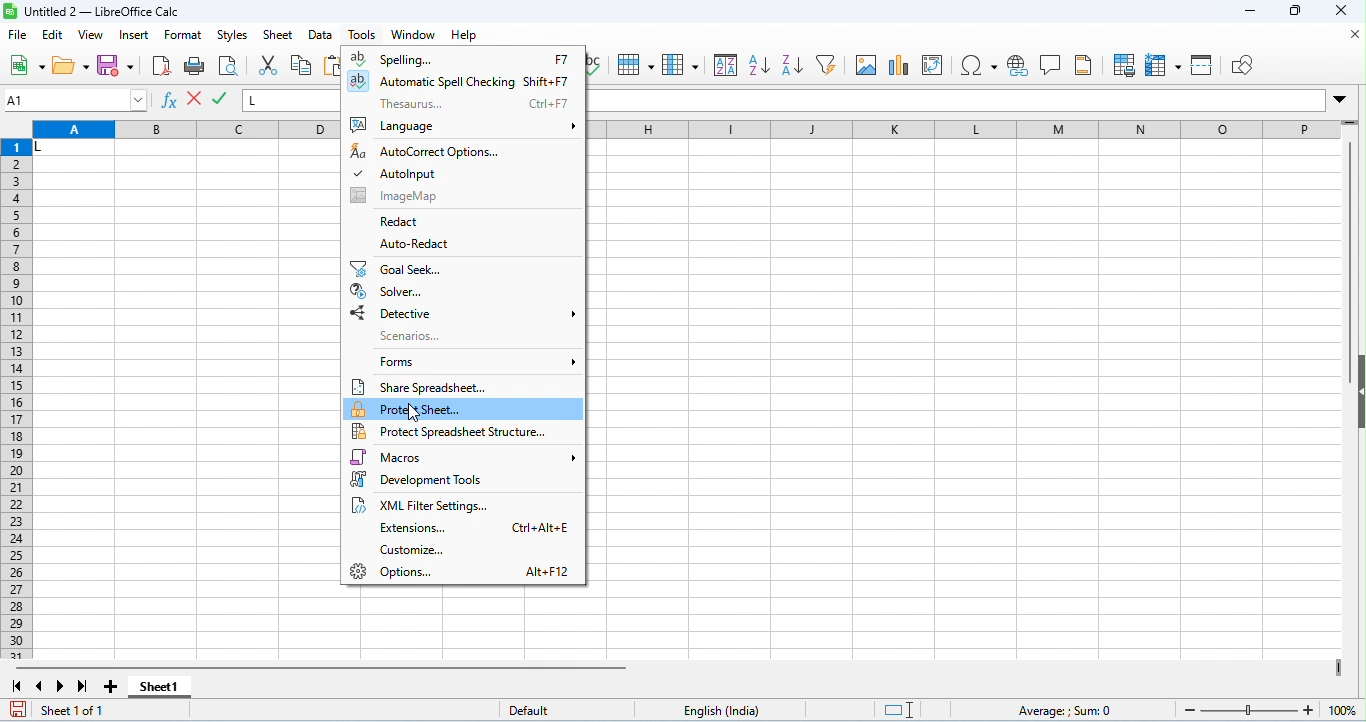 This screenshot has height=722, width=1366. What do you see at coordinates (437, 151) in the screenshot?
I see `Autocorrect options` at bounding box center [437, 151].